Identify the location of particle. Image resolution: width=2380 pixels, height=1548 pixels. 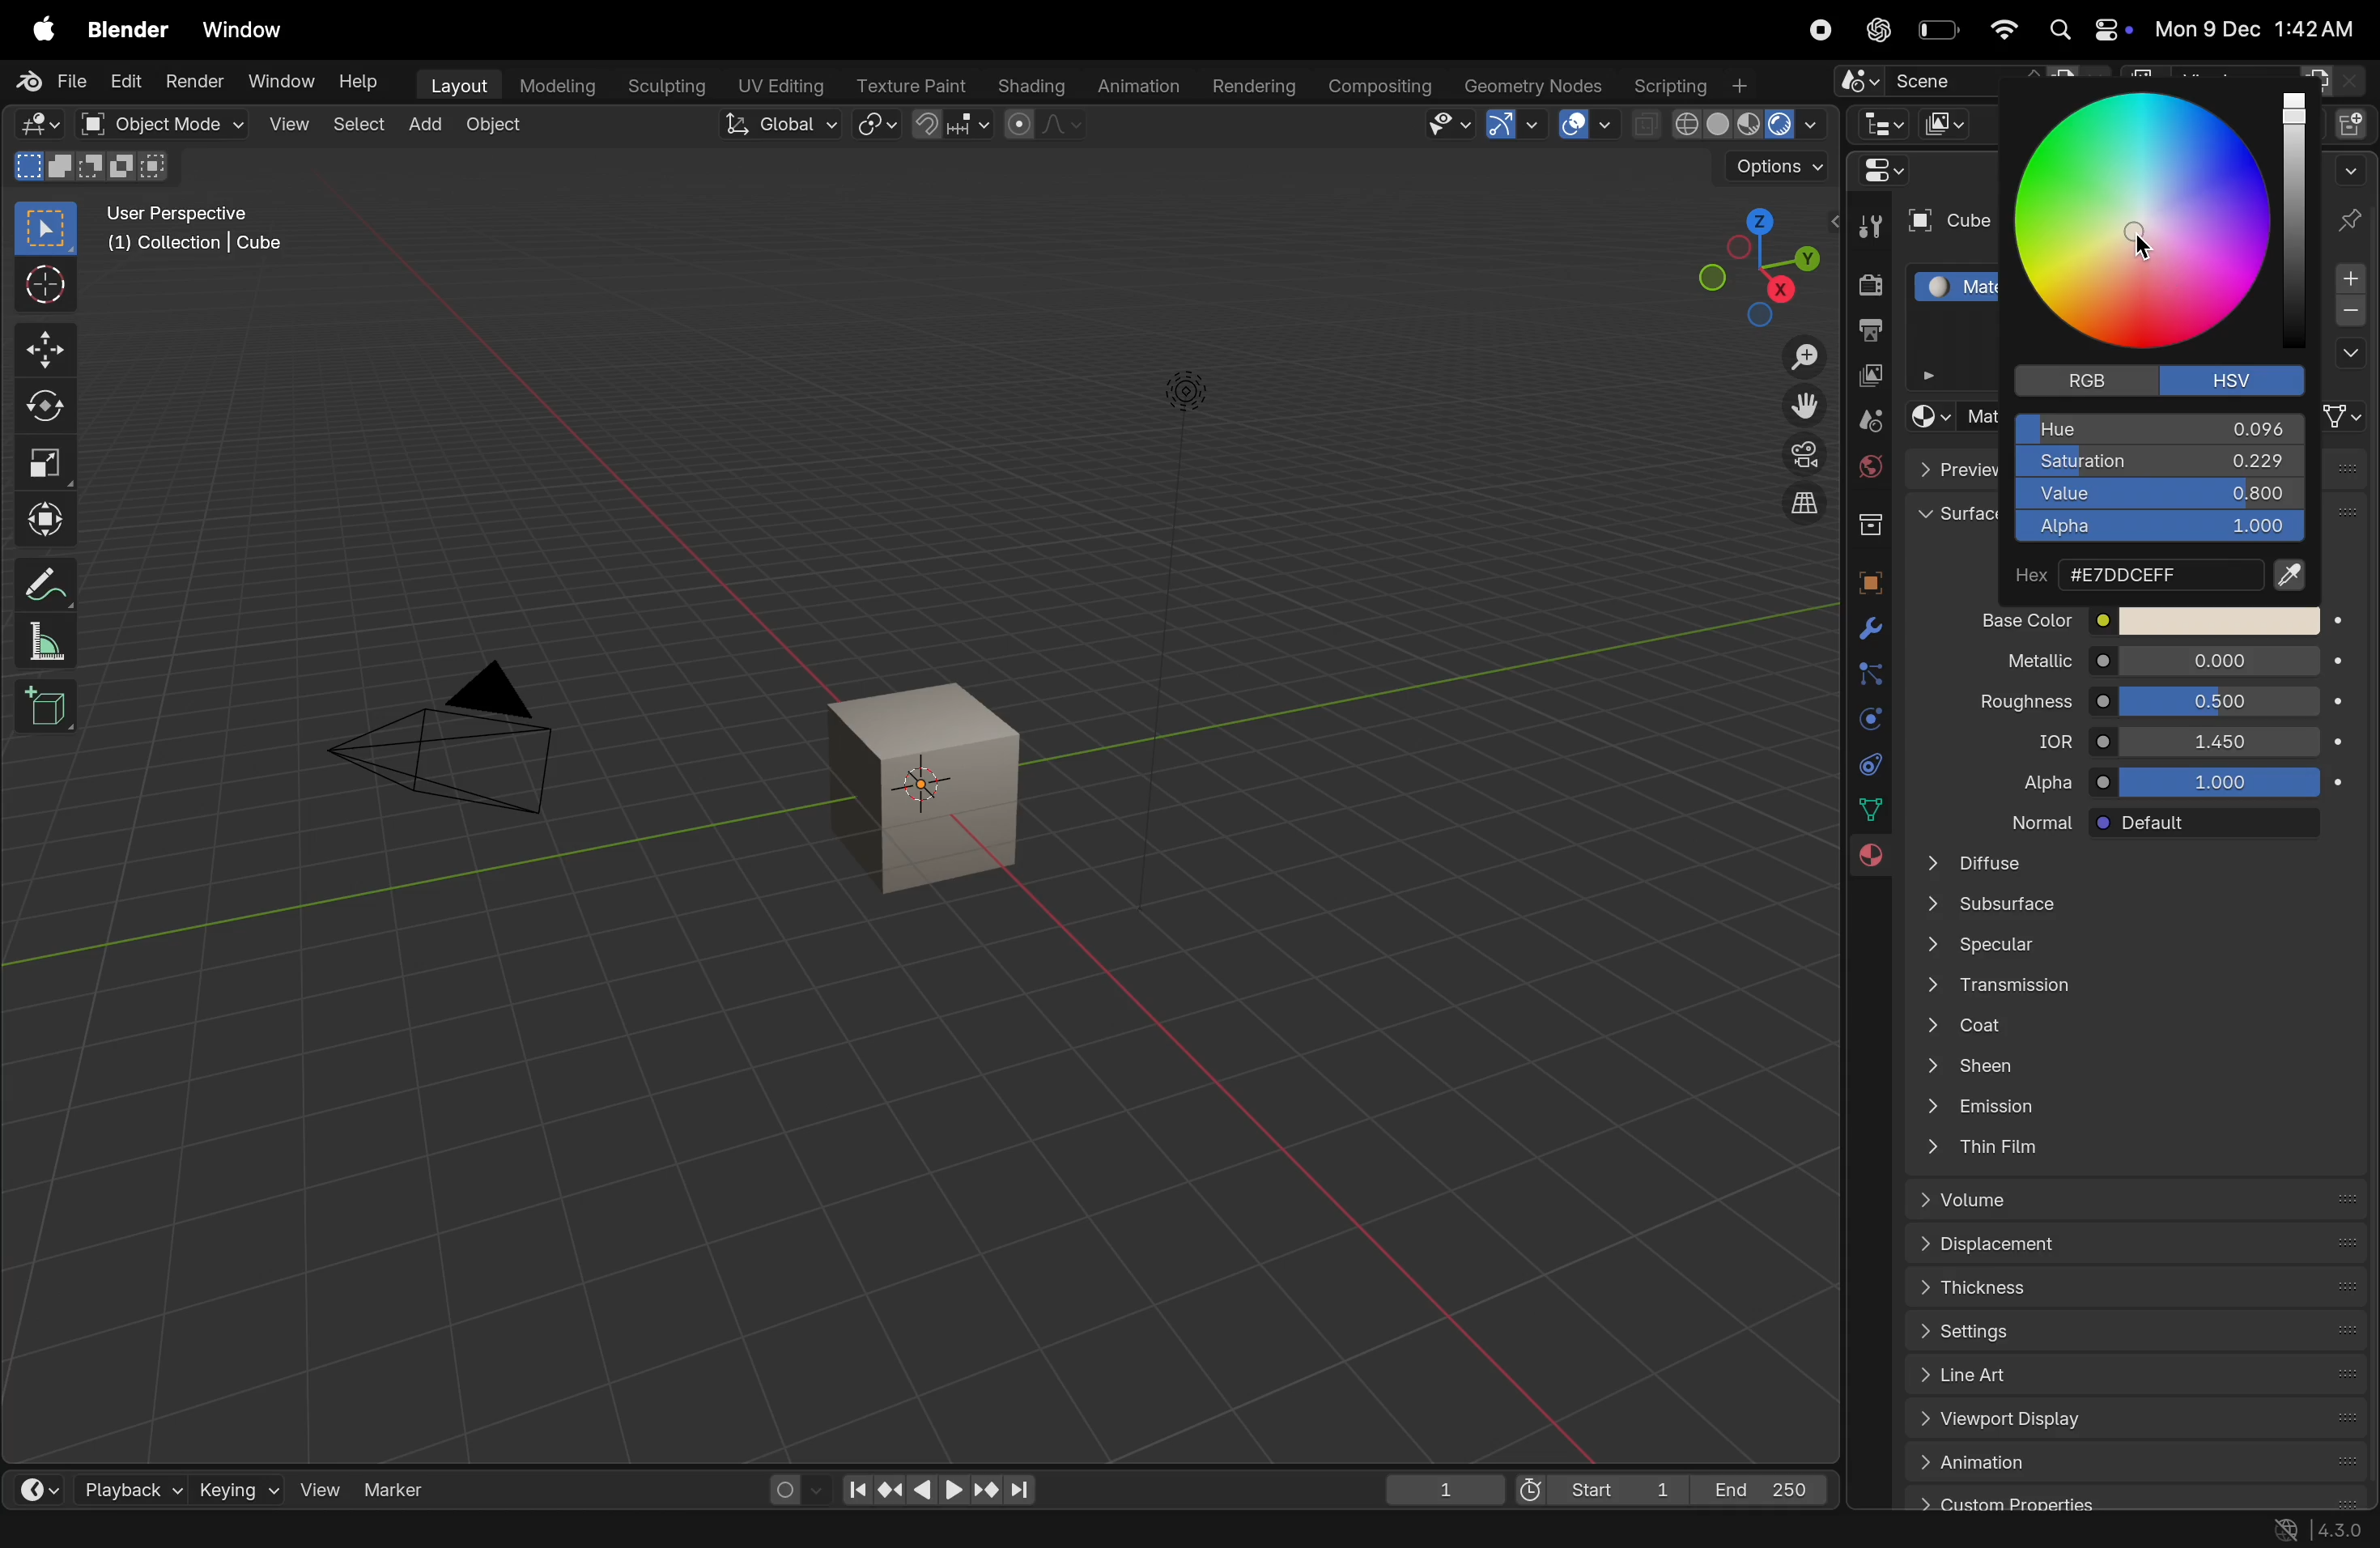
(1869, 676).